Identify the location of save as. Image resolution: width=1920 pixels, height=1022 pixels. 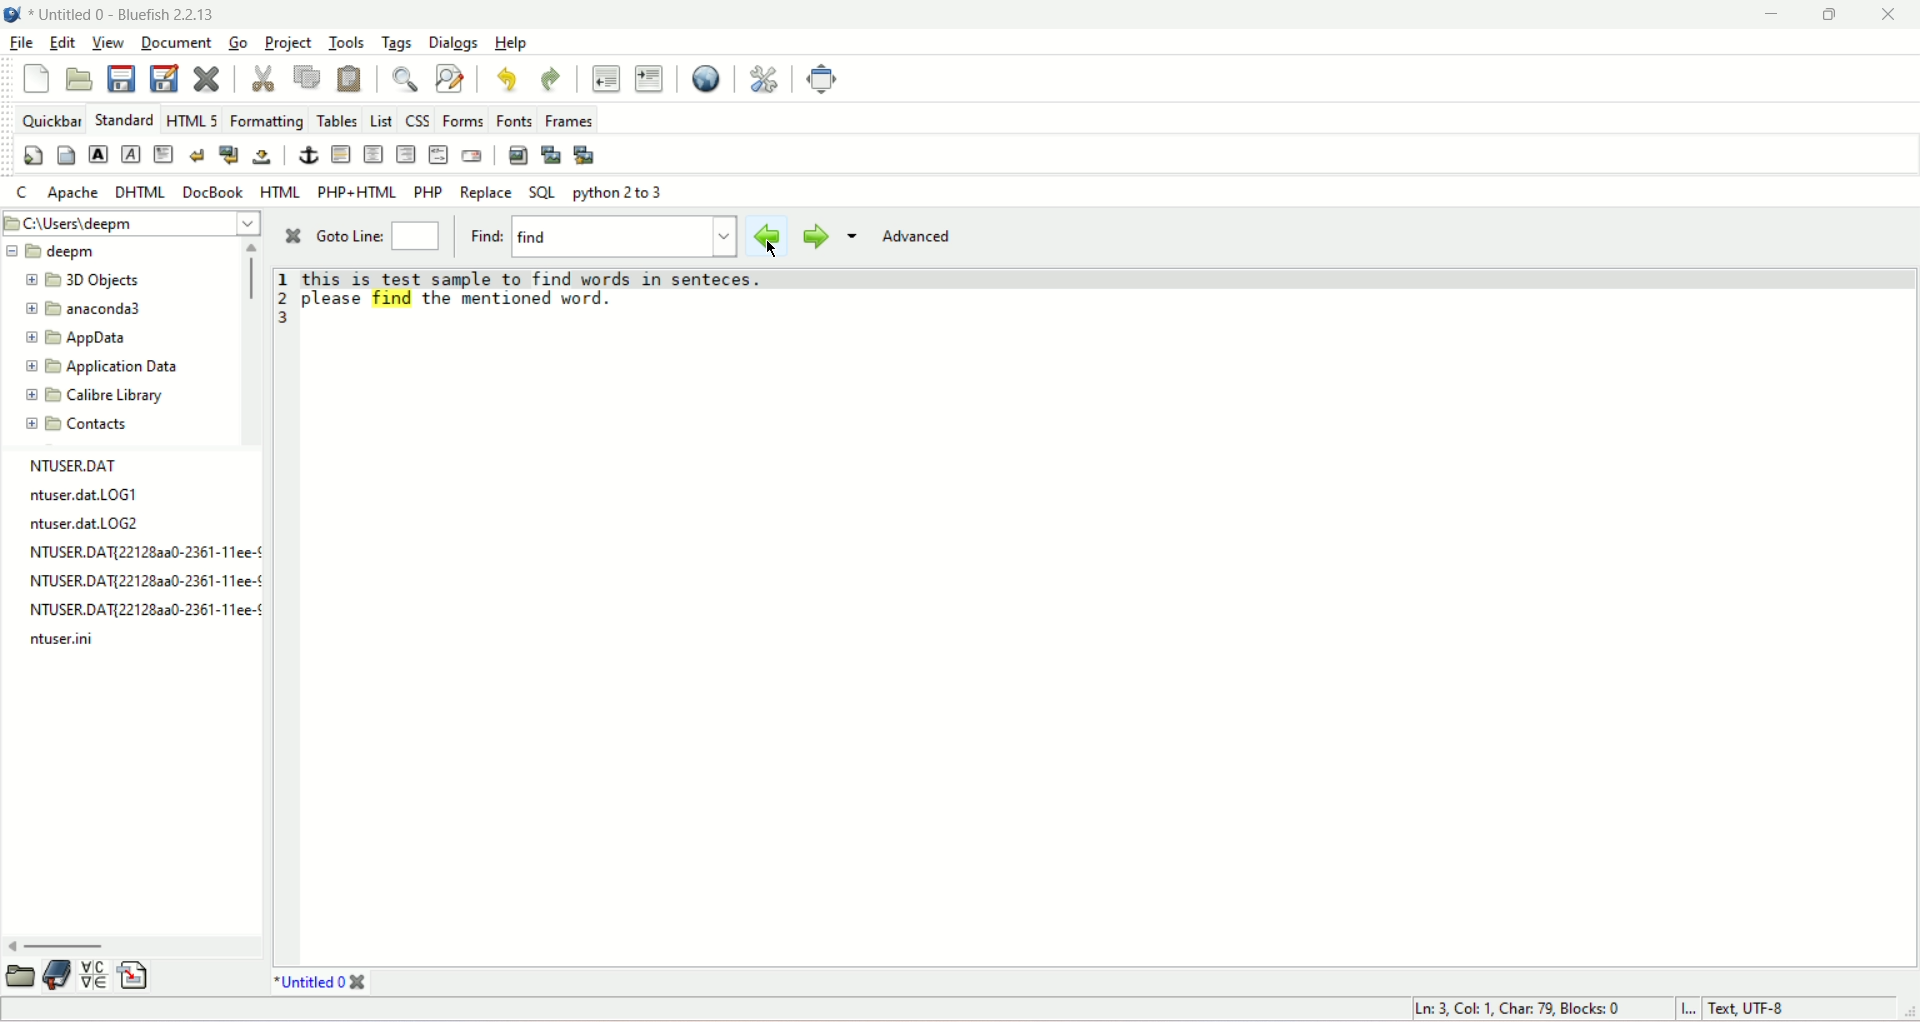
(165, 80).